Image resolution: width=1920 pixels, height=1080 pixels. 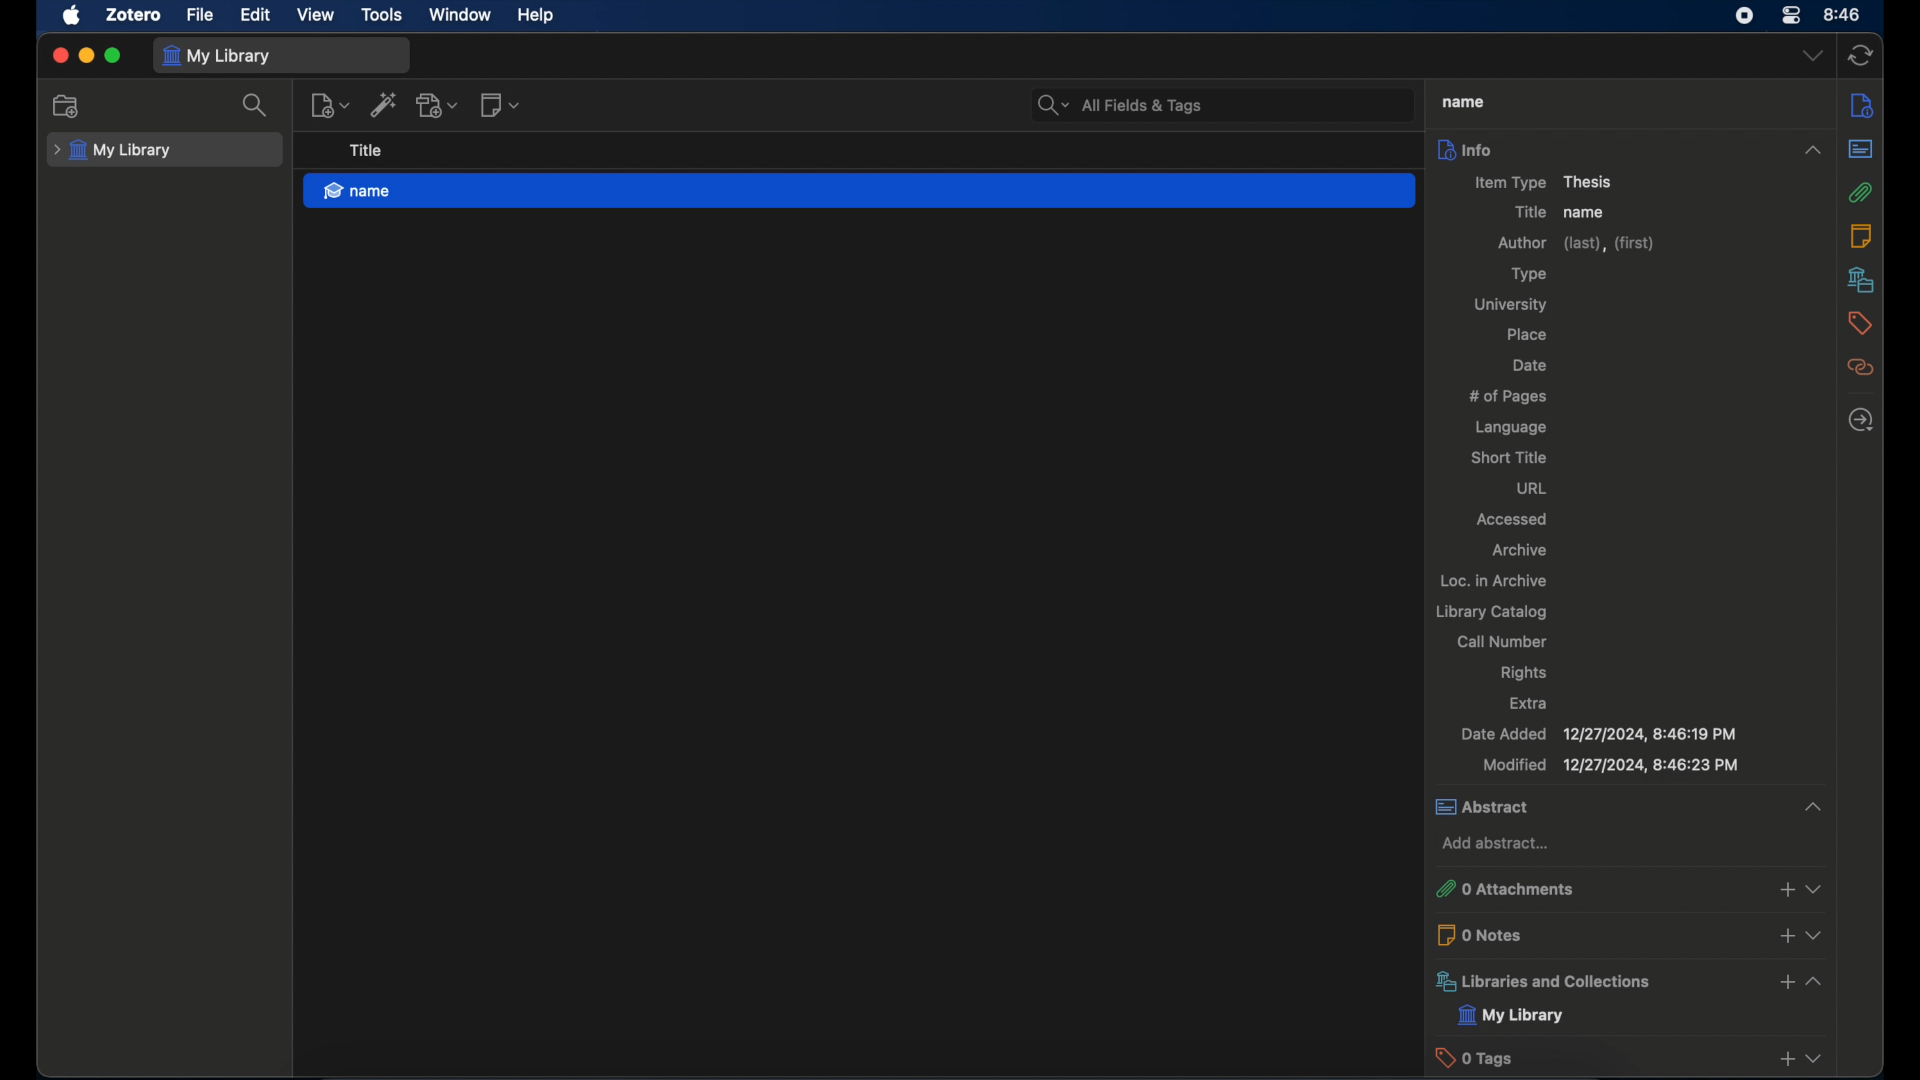 What do you see at coordinates (257, 105) in the screenshot?
I see `search` at bounding box center [257, 105].